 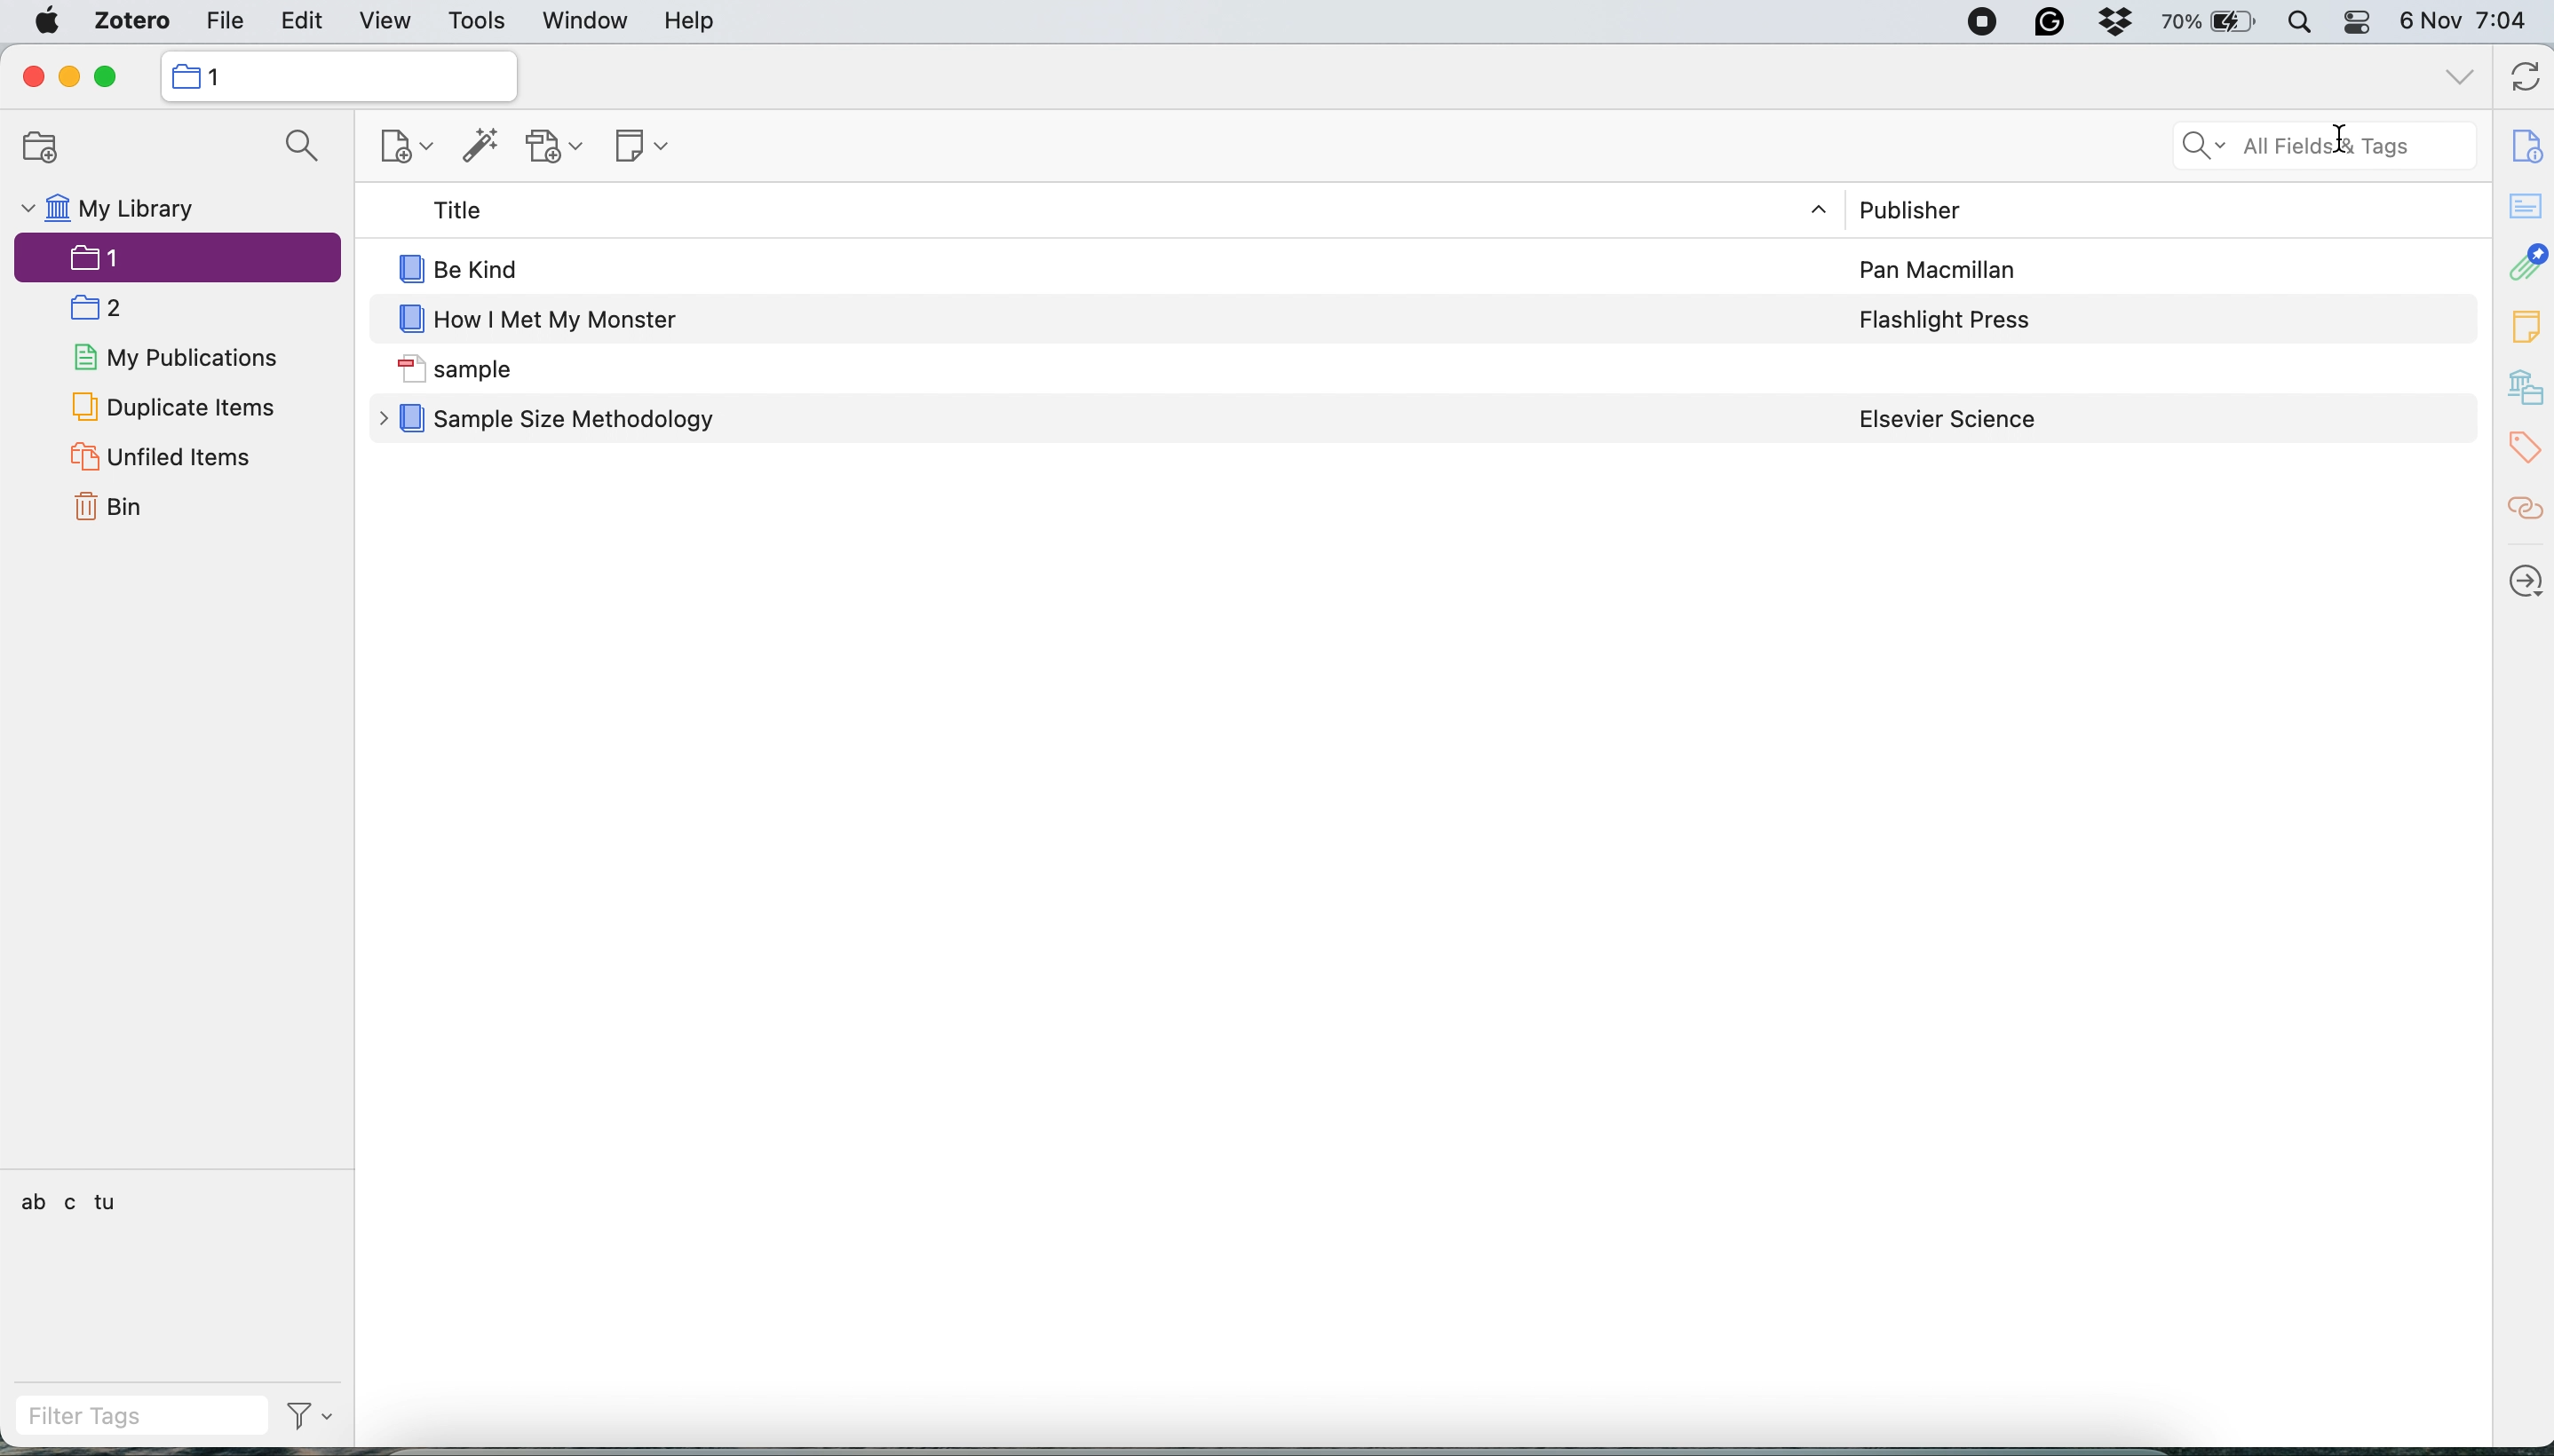 I want to click on grammarly, so click(x=2050, y=23).